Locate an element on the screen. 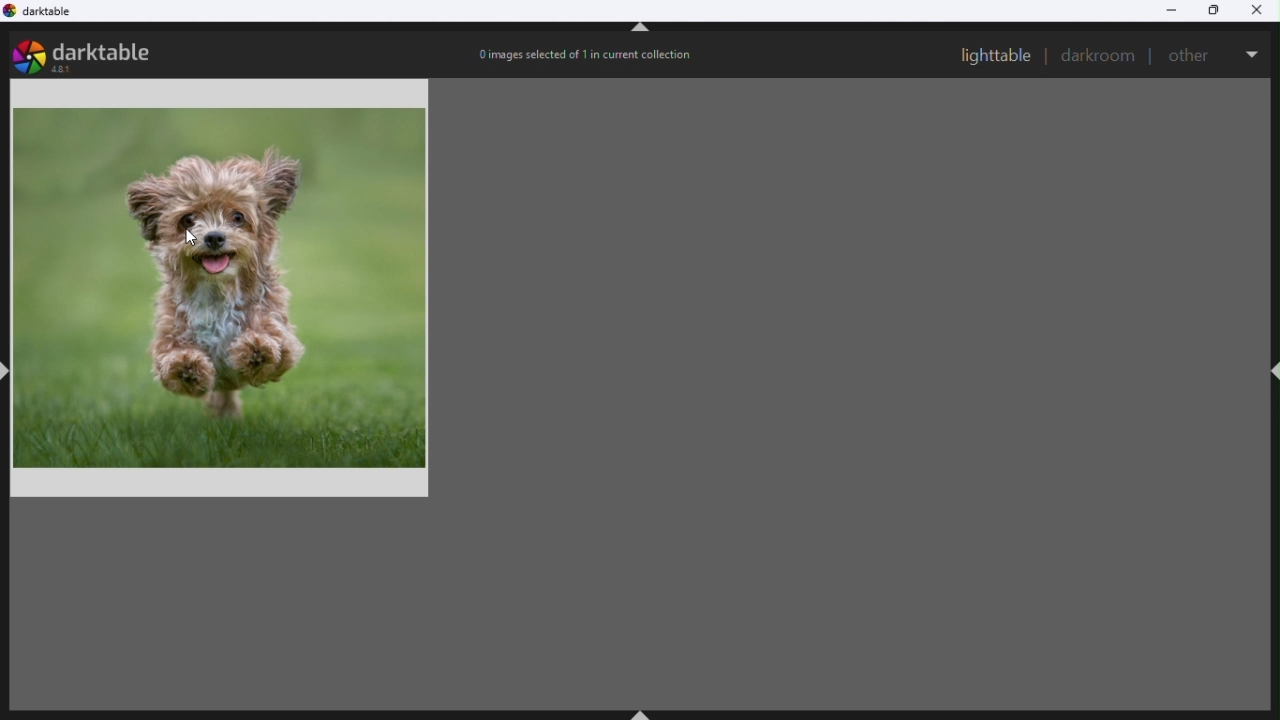 This screenshot has height=720, width=1280. ctrl+shift+t is located at coordinates (646, 30).